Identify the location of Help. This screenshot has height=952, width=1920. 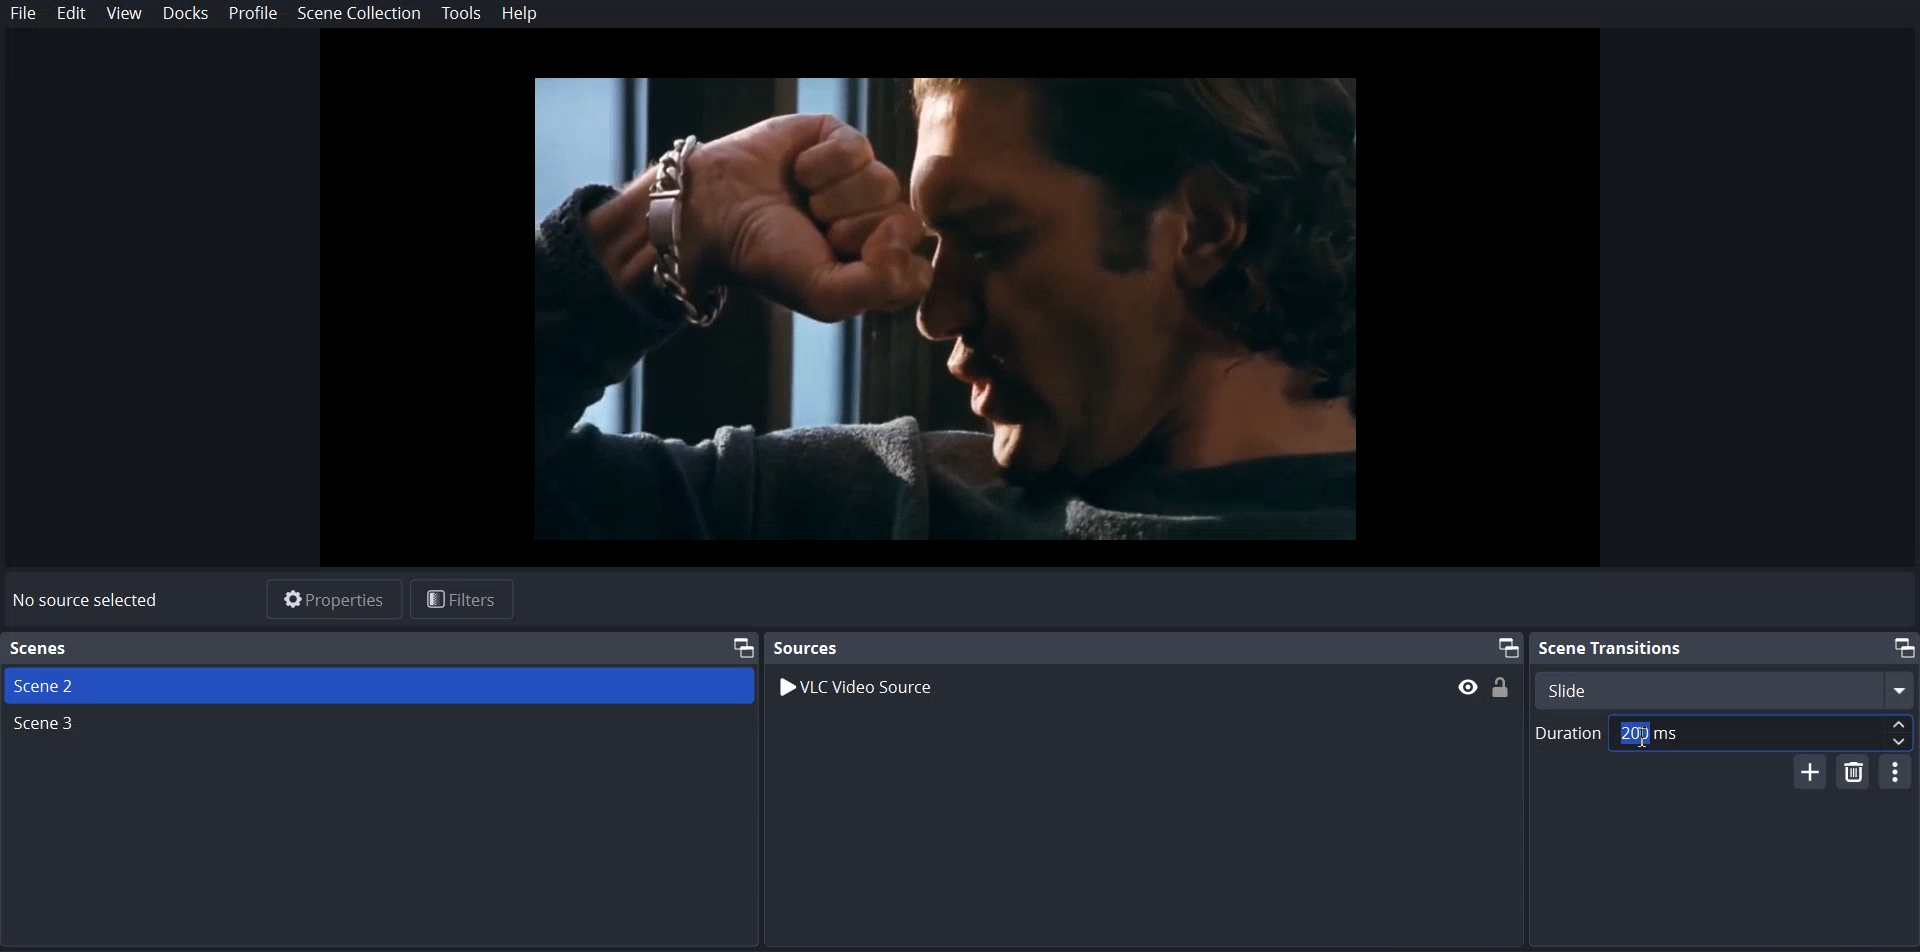
(518, 15).